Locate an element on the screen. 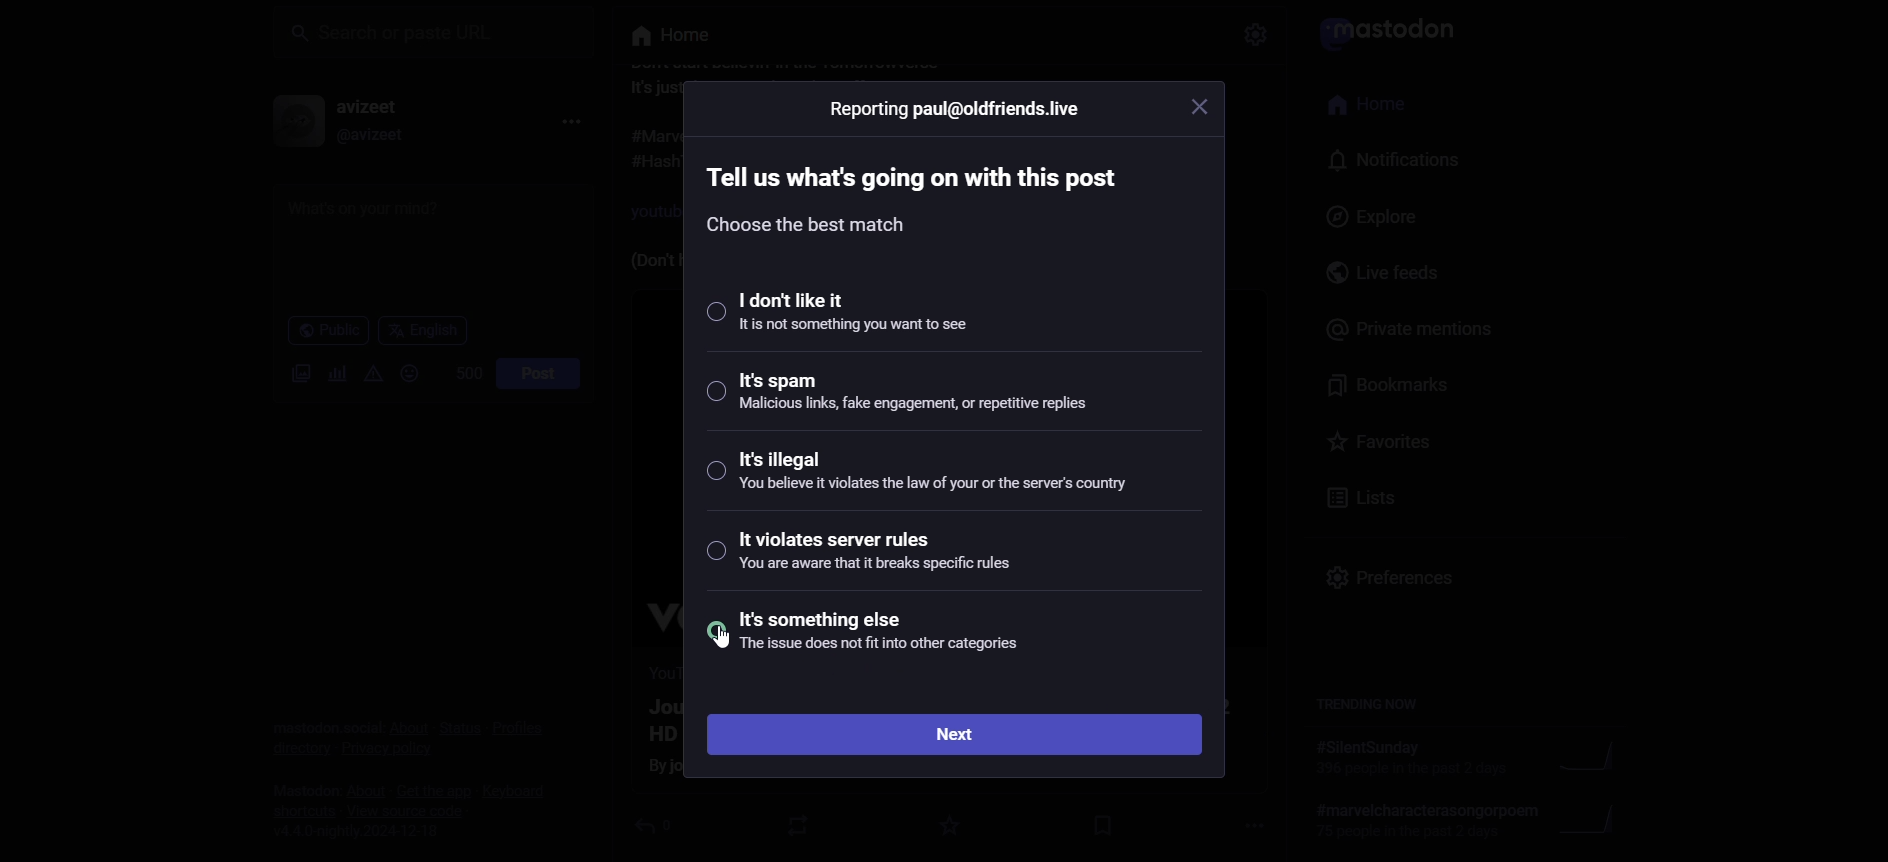 Image resolution: width=1888 pixels, height=862 pixels. explore is located at coordinates (1368, 217).